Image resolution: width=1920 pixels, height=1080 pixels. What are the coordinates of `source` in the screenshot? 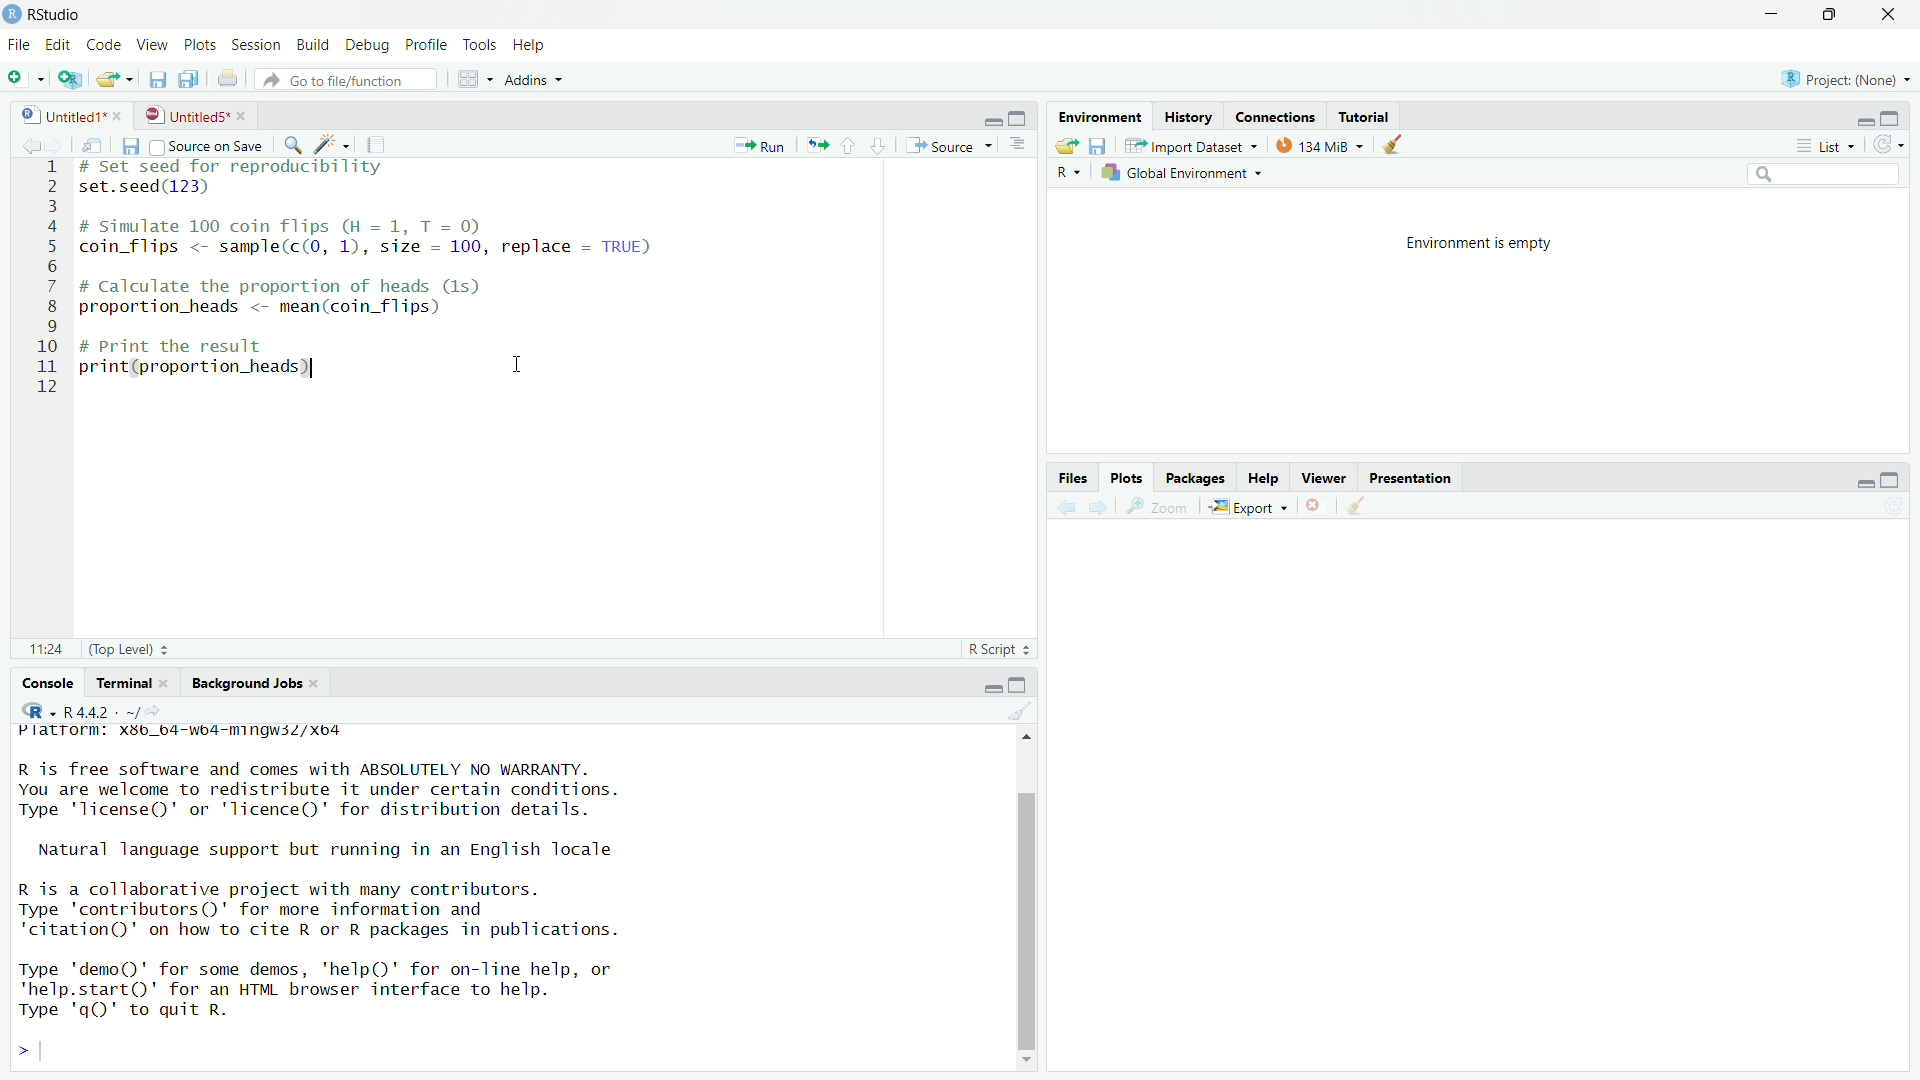 It's located at (952, 146).